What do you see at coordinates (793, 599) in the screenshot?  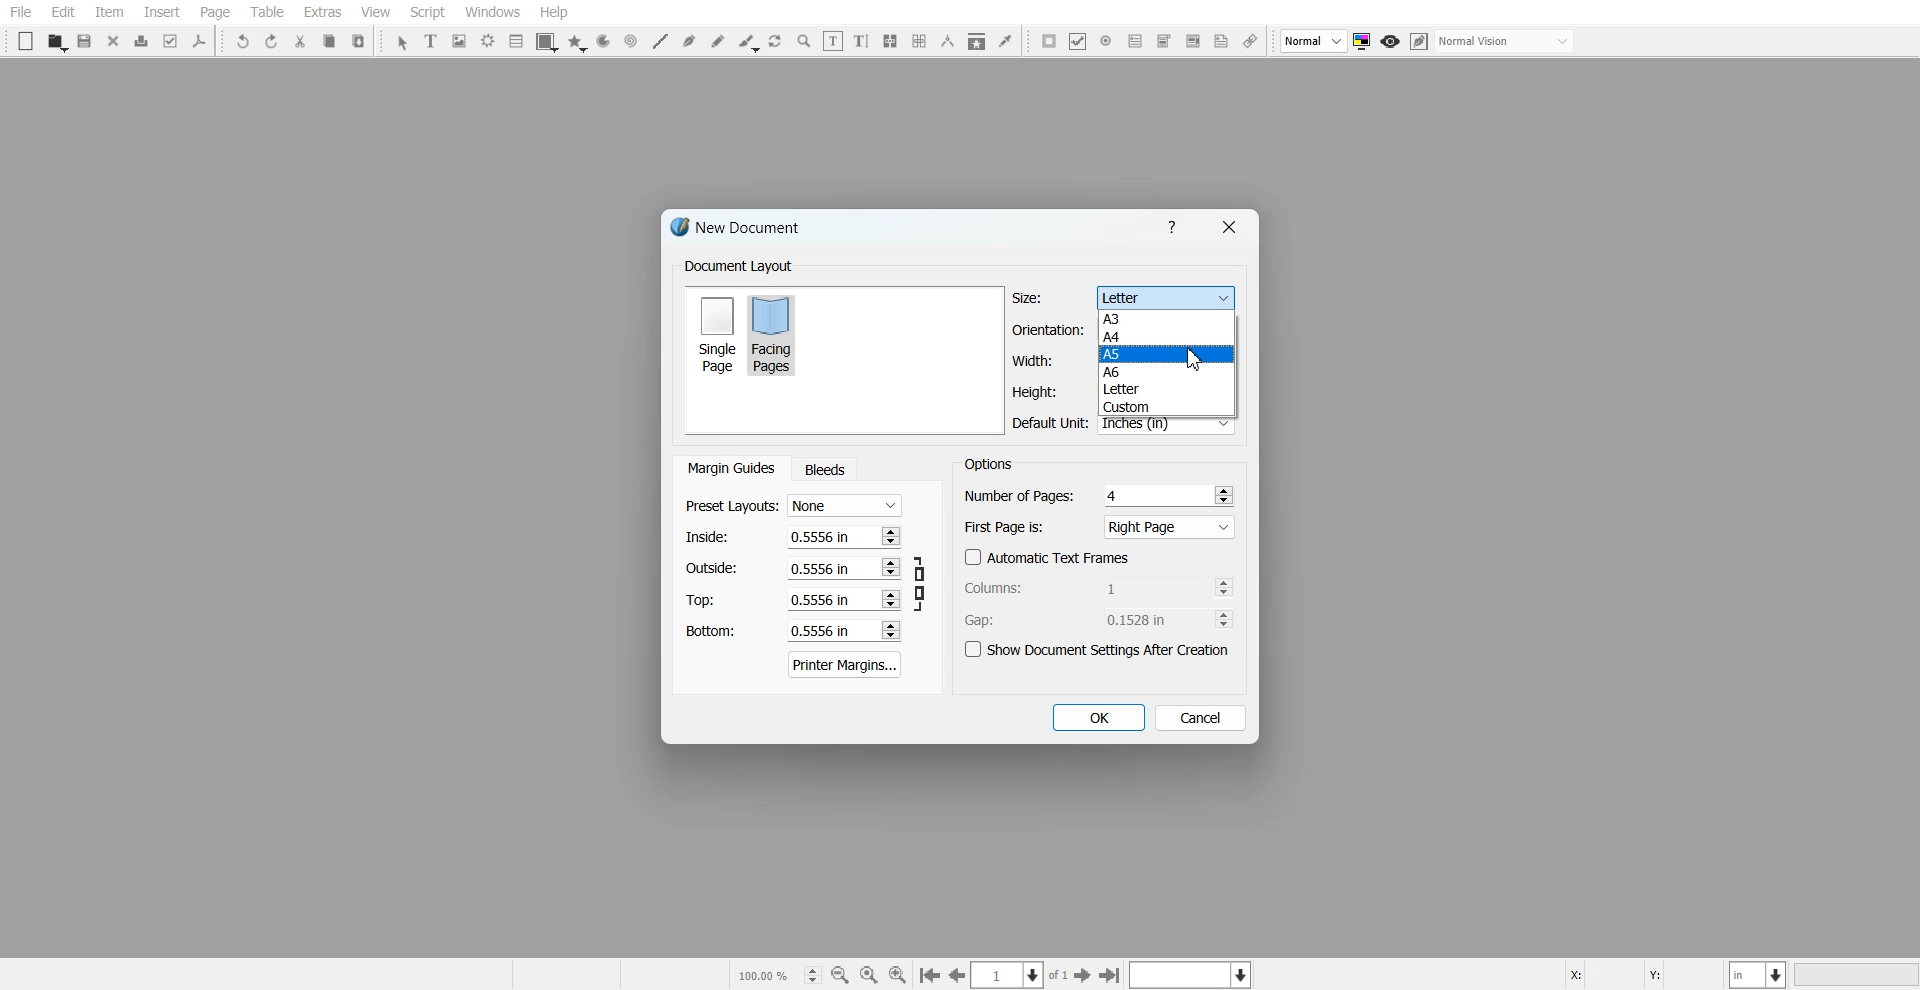 I see `Top margin adjuster` at bounding box center [793, 599].